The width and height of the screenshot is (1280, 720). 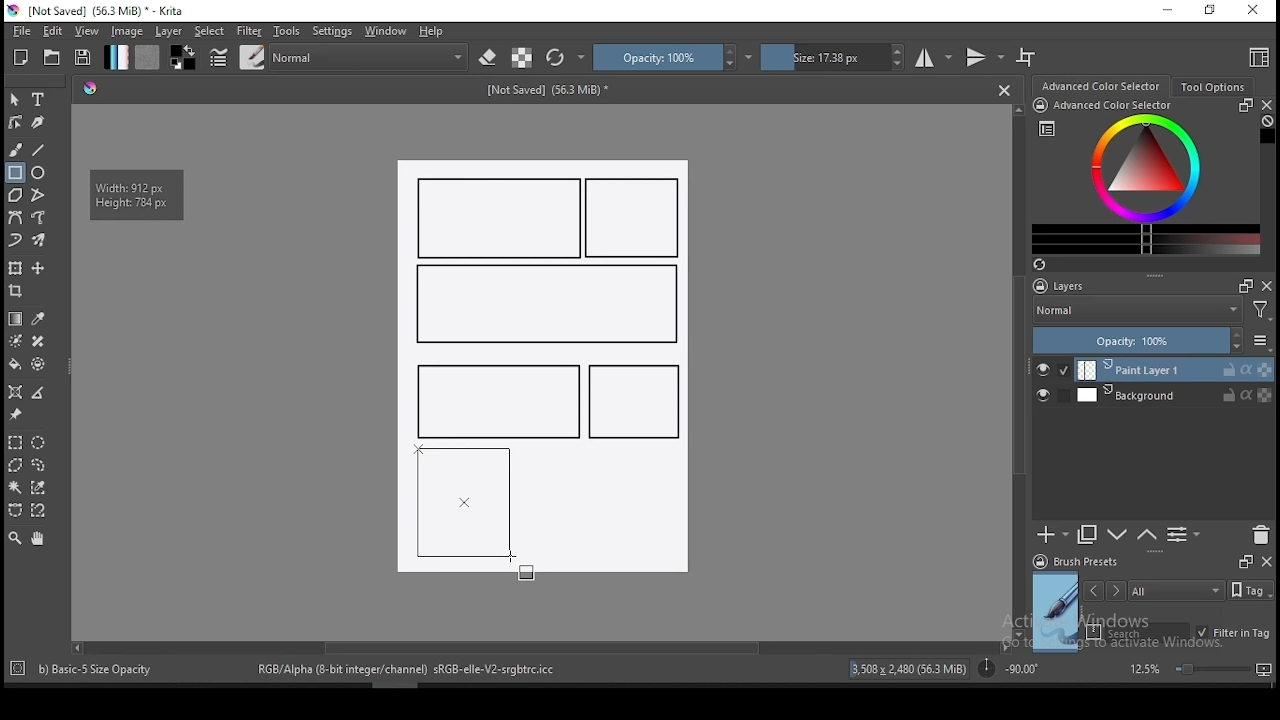 What do you see at coordinates (1266, 105) in the screenshot?
I see `close docker` at bounding box center [1266, 105].